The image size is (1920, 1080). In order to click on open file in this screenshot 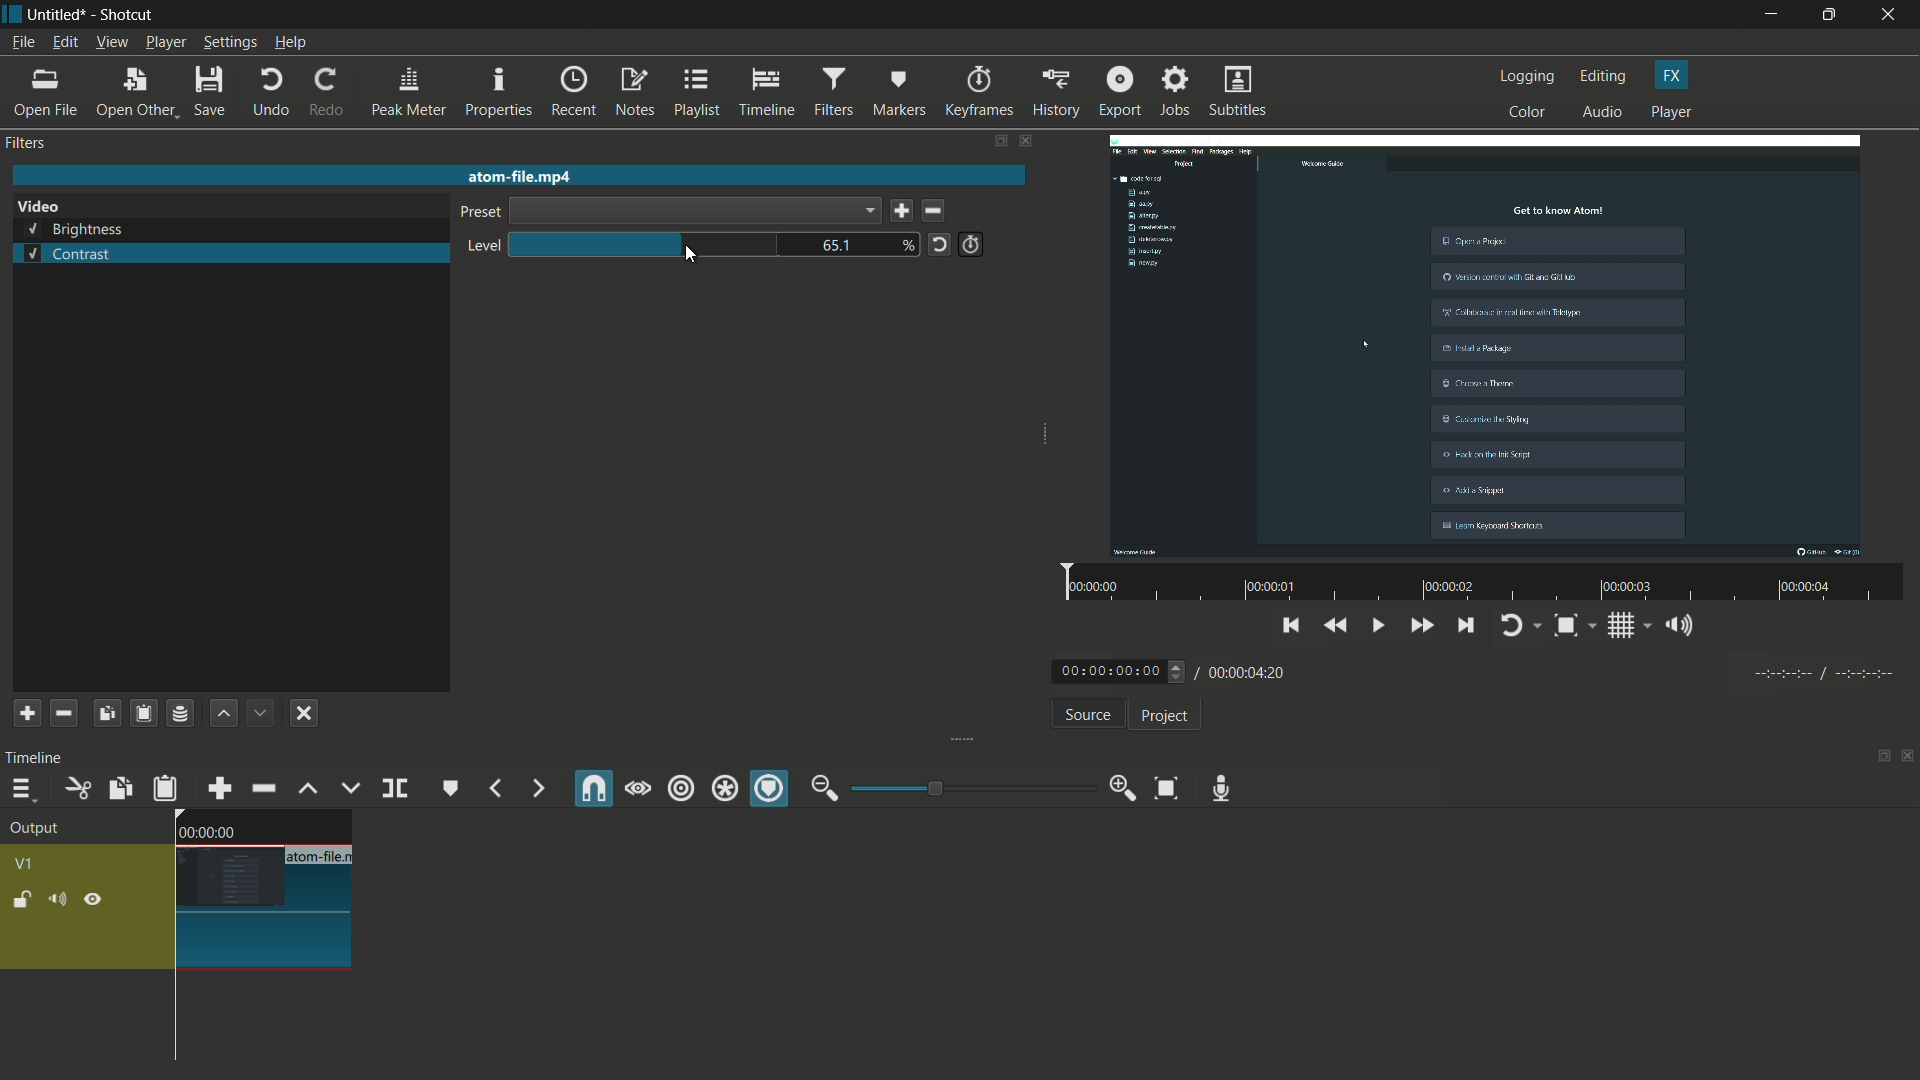, I will do `click(47, 93)`.